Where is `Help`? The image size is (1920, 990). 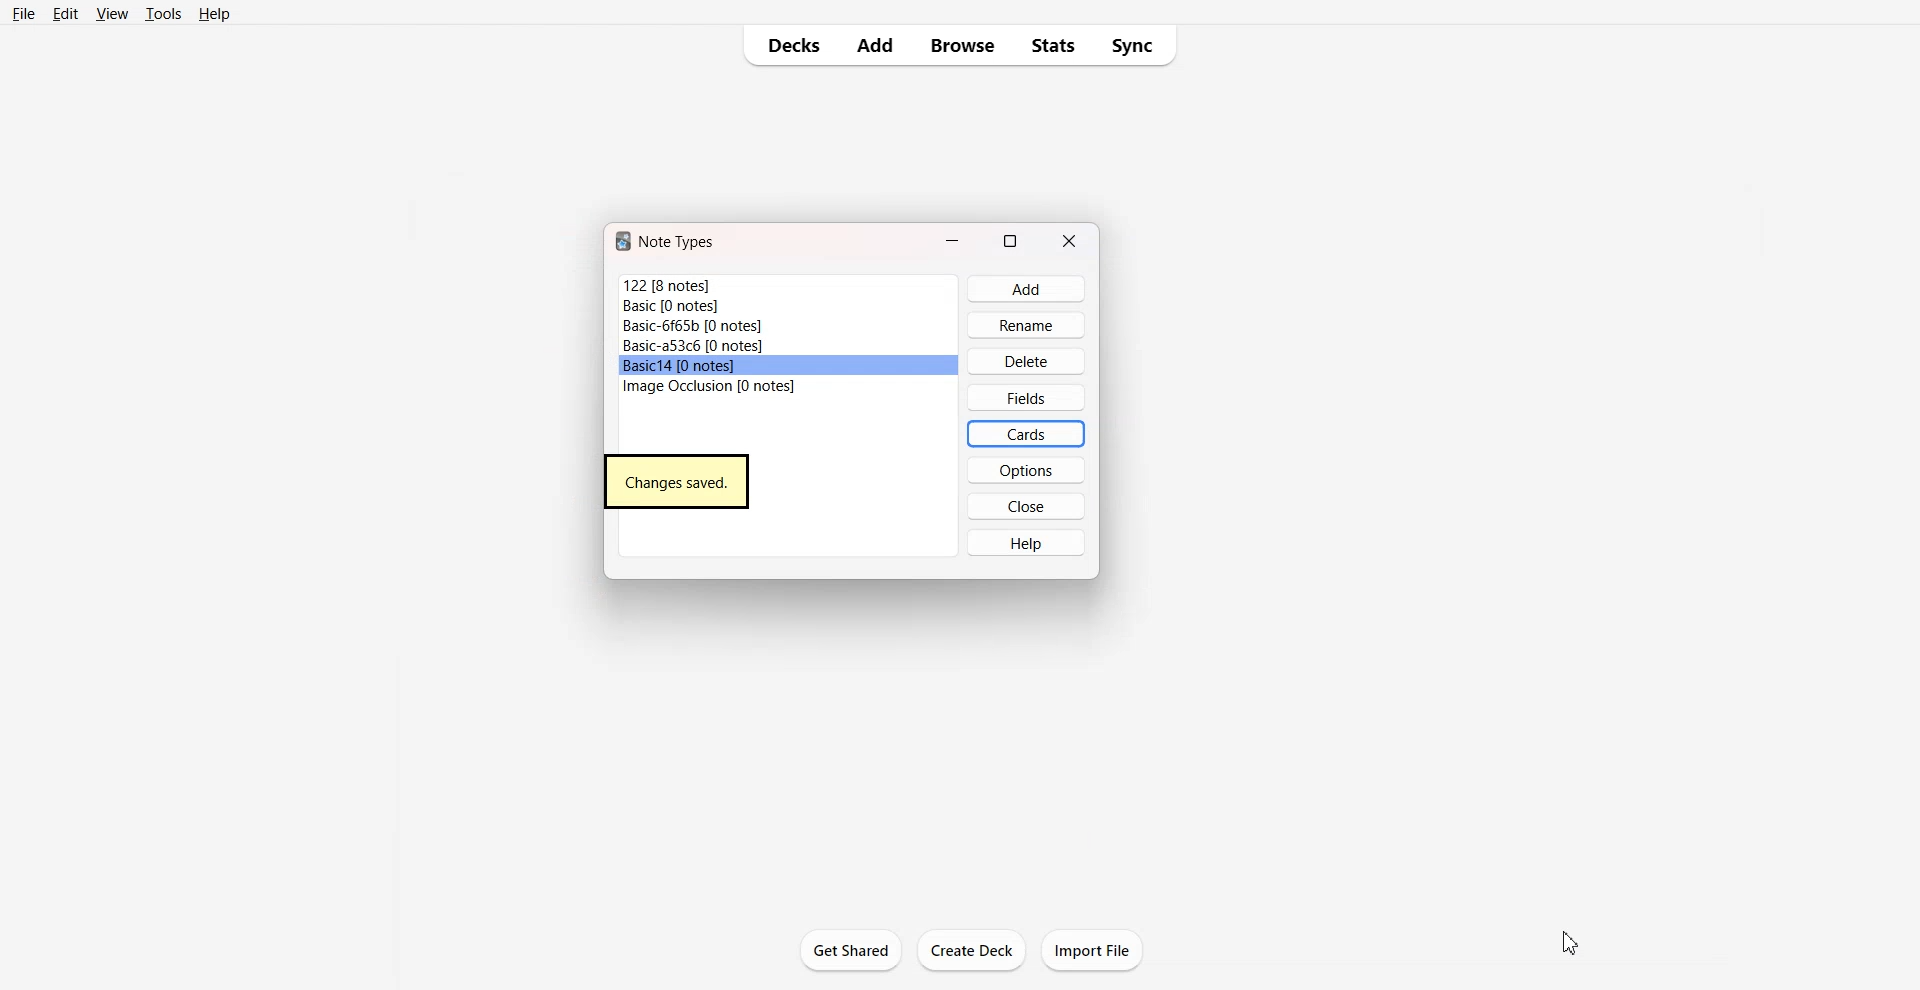
Help is located at coordinates (214, 14).